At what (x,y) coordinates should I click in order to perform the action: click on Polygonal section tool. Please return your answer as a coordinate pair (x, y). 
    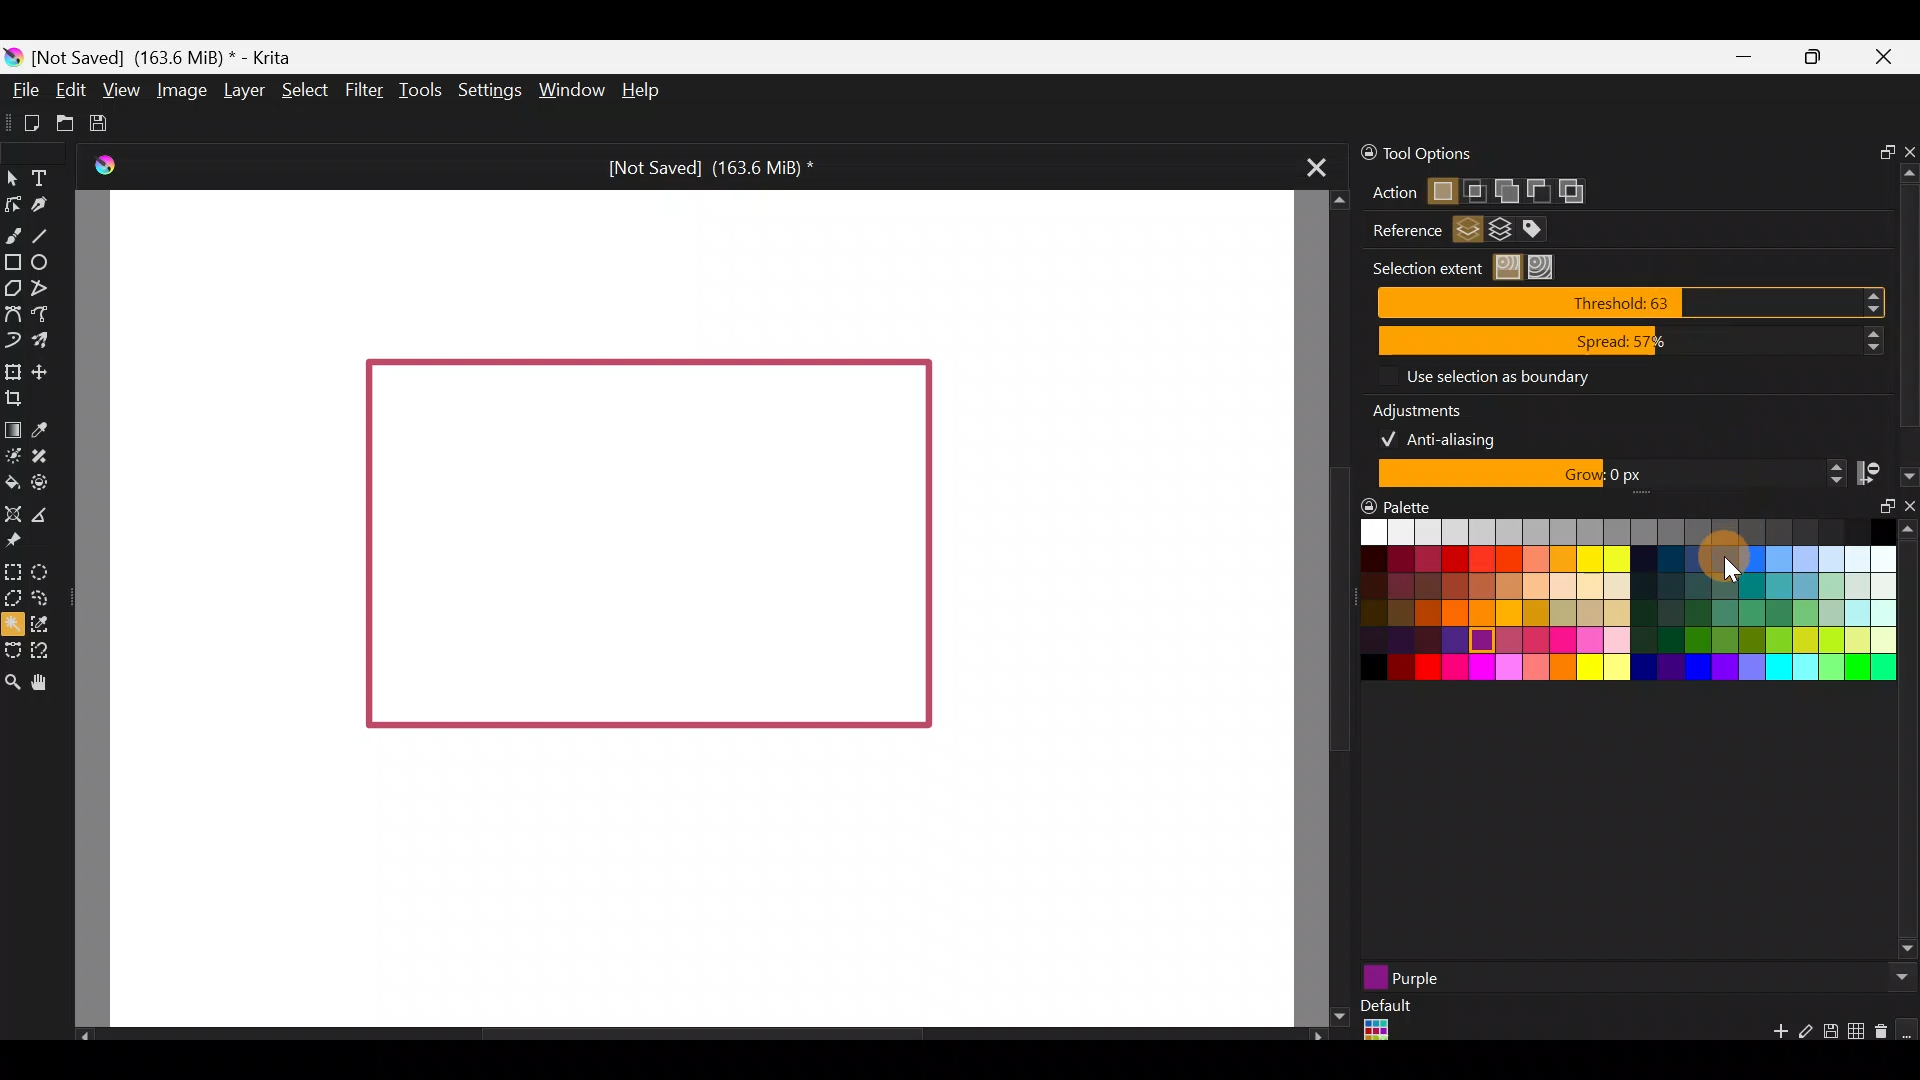
    Looking at the image, I should click on (13, 599).